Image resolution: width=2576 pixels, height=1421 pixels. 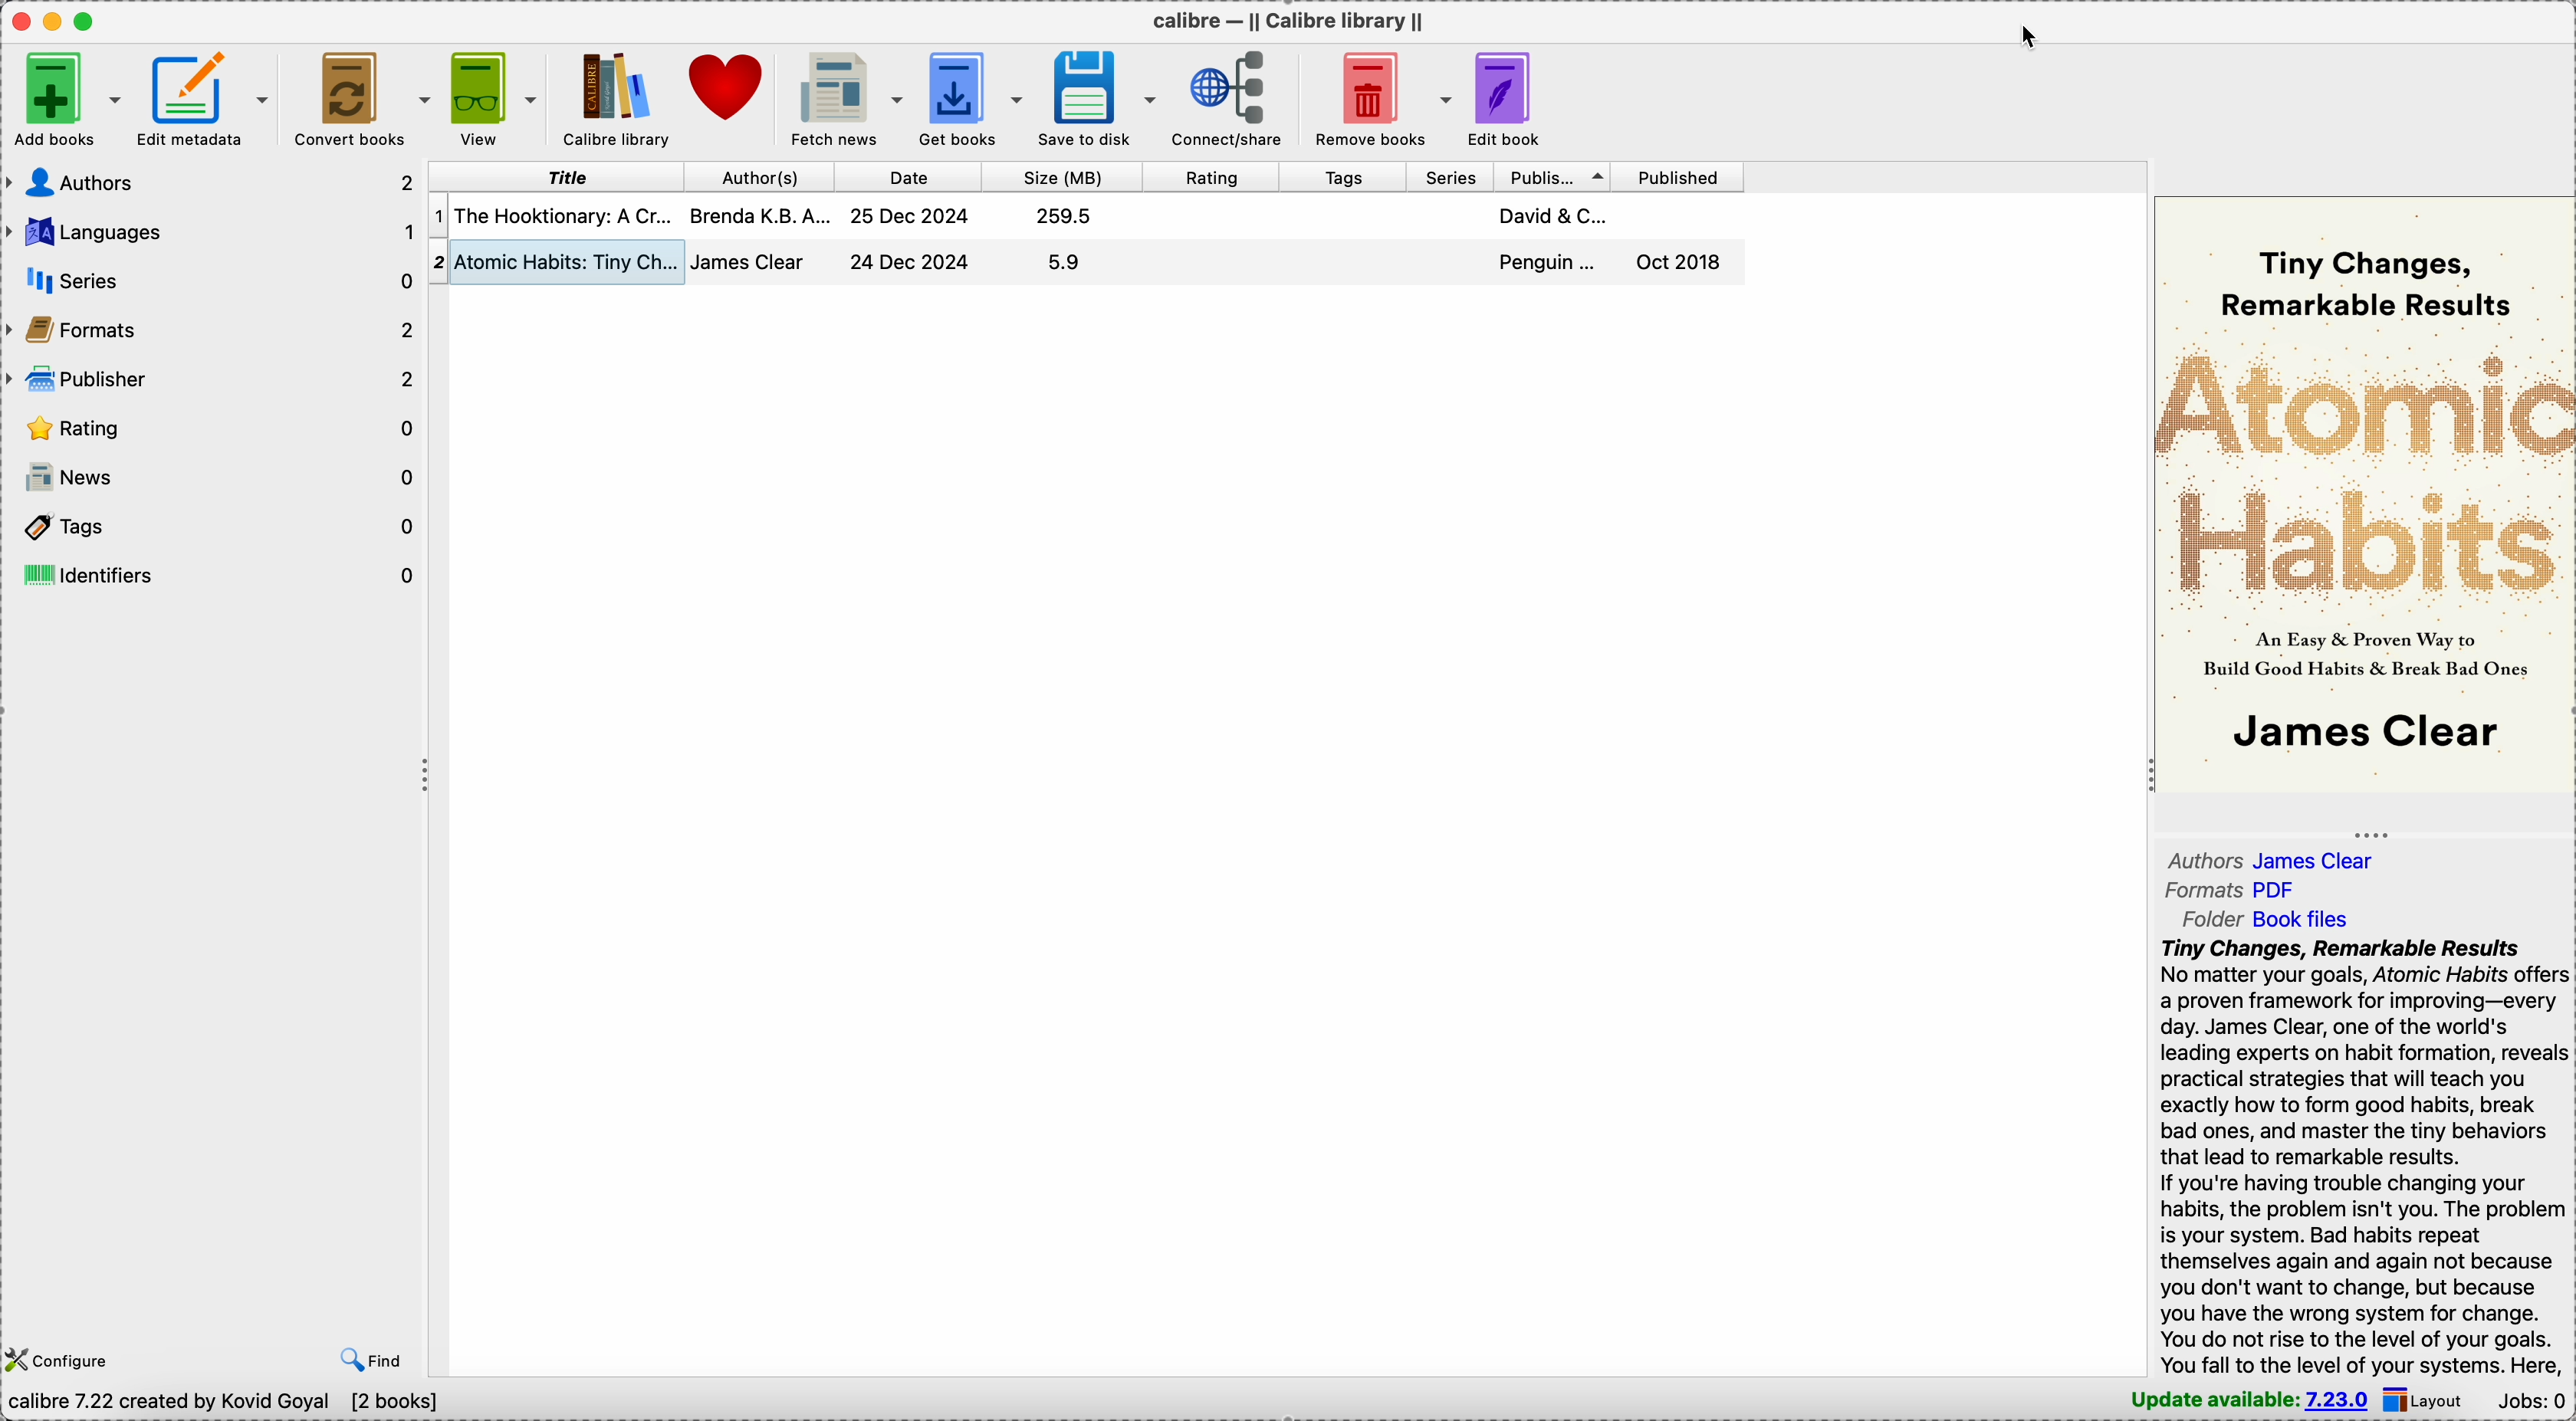 I want to click on published, so click(x=1691, y=178).